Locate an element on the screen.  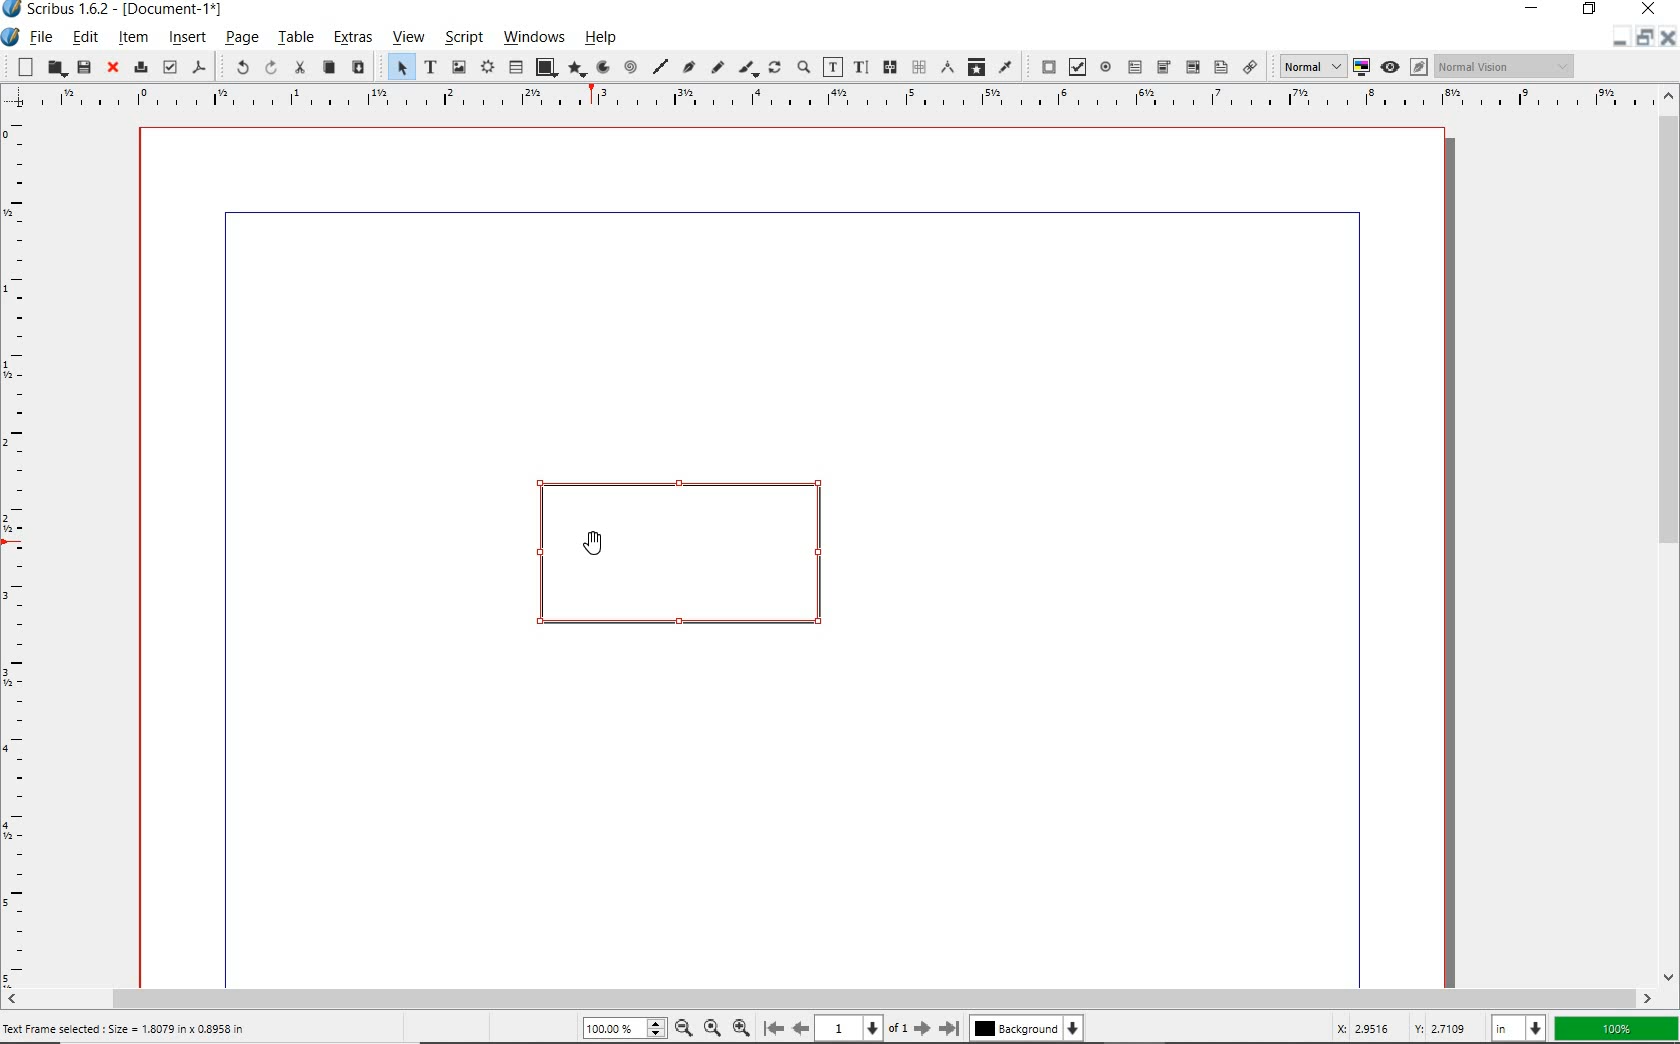
view is located at coordinates (411, 38).